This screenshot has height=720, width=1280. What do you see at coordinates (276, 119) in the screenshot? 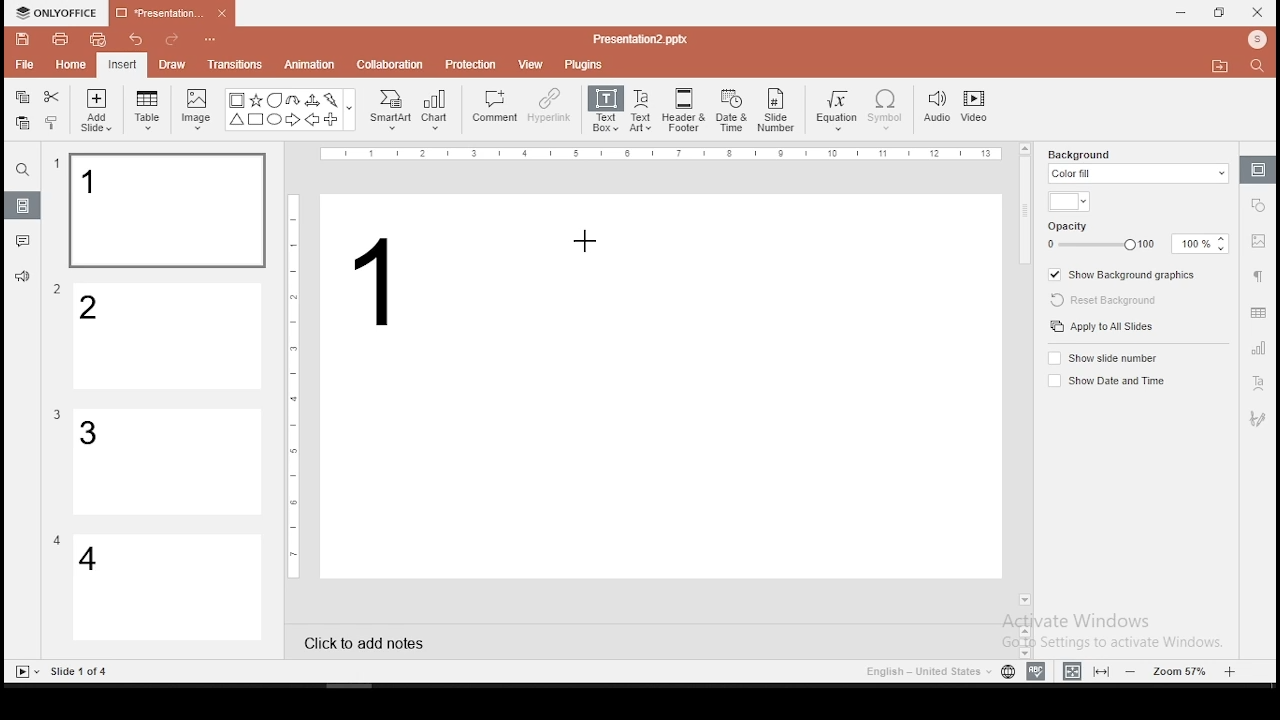
I see `Circle` at bounding box center [276, 119].